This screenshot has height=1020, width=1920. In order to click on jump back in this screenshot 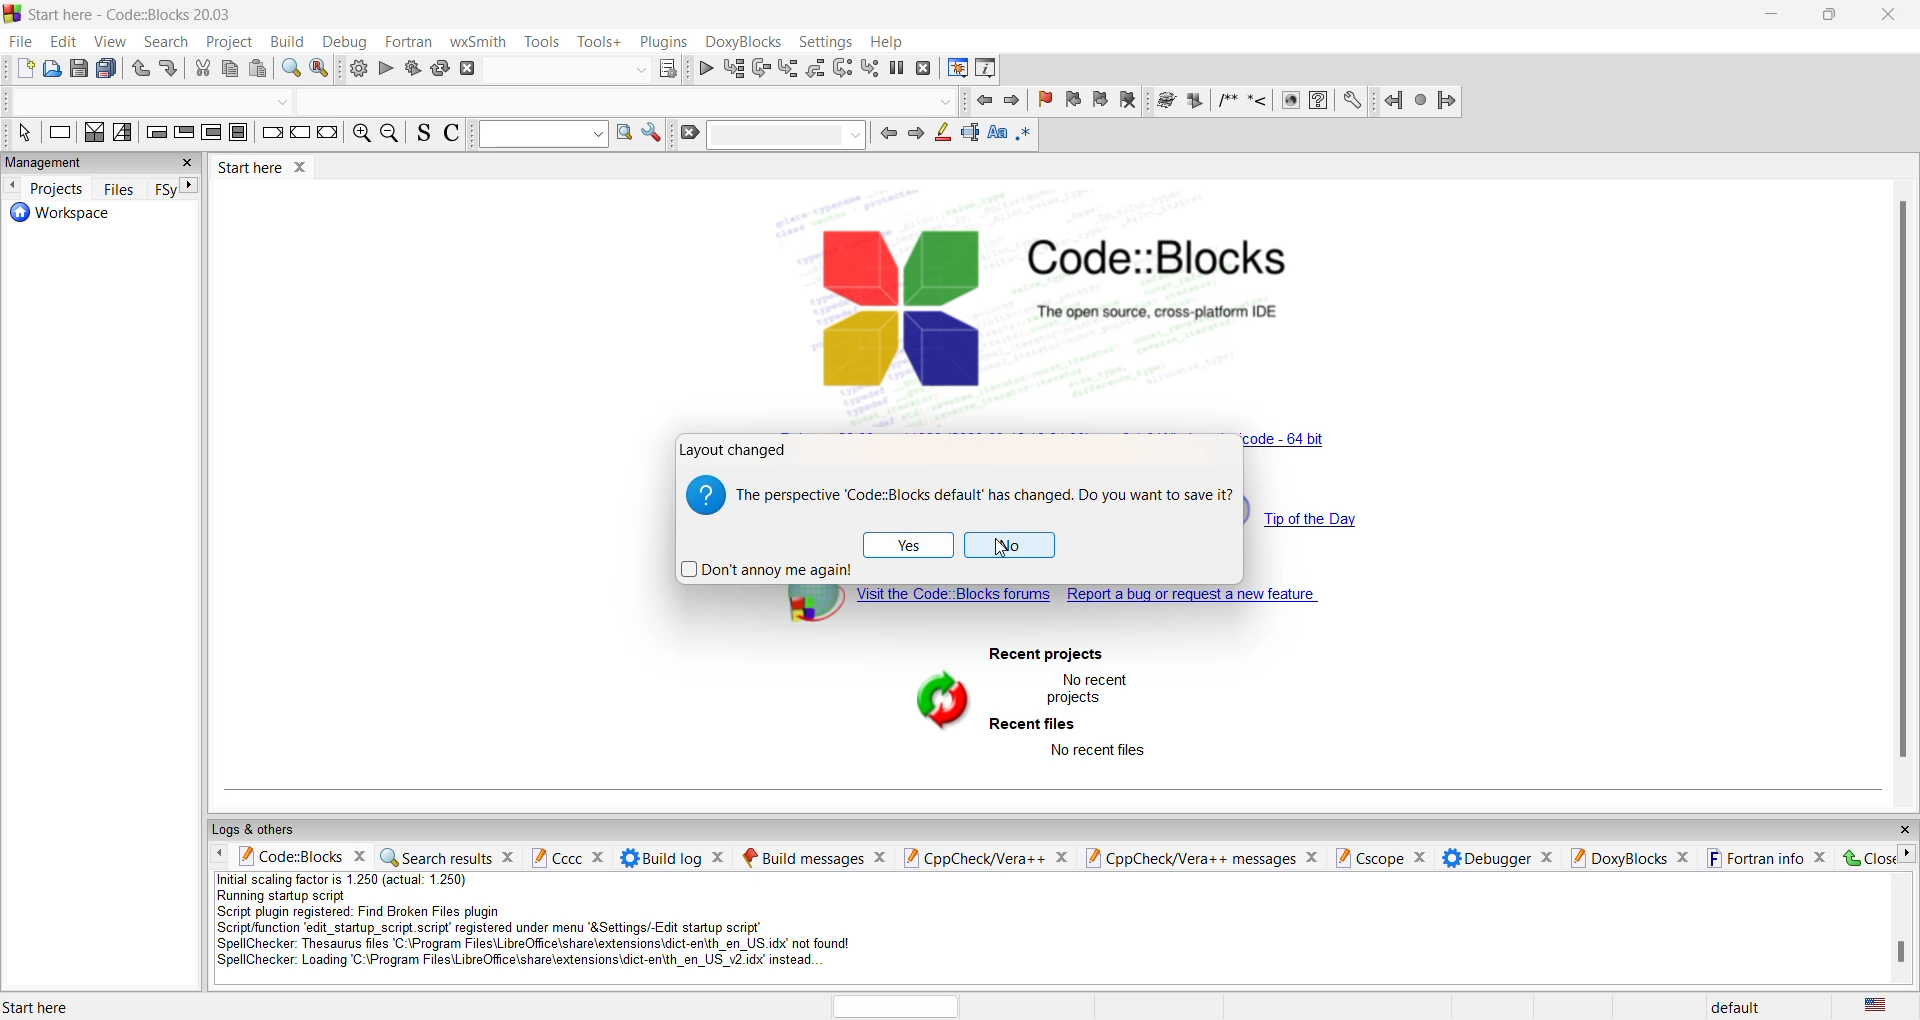, I will do `click(1388, 102)`.